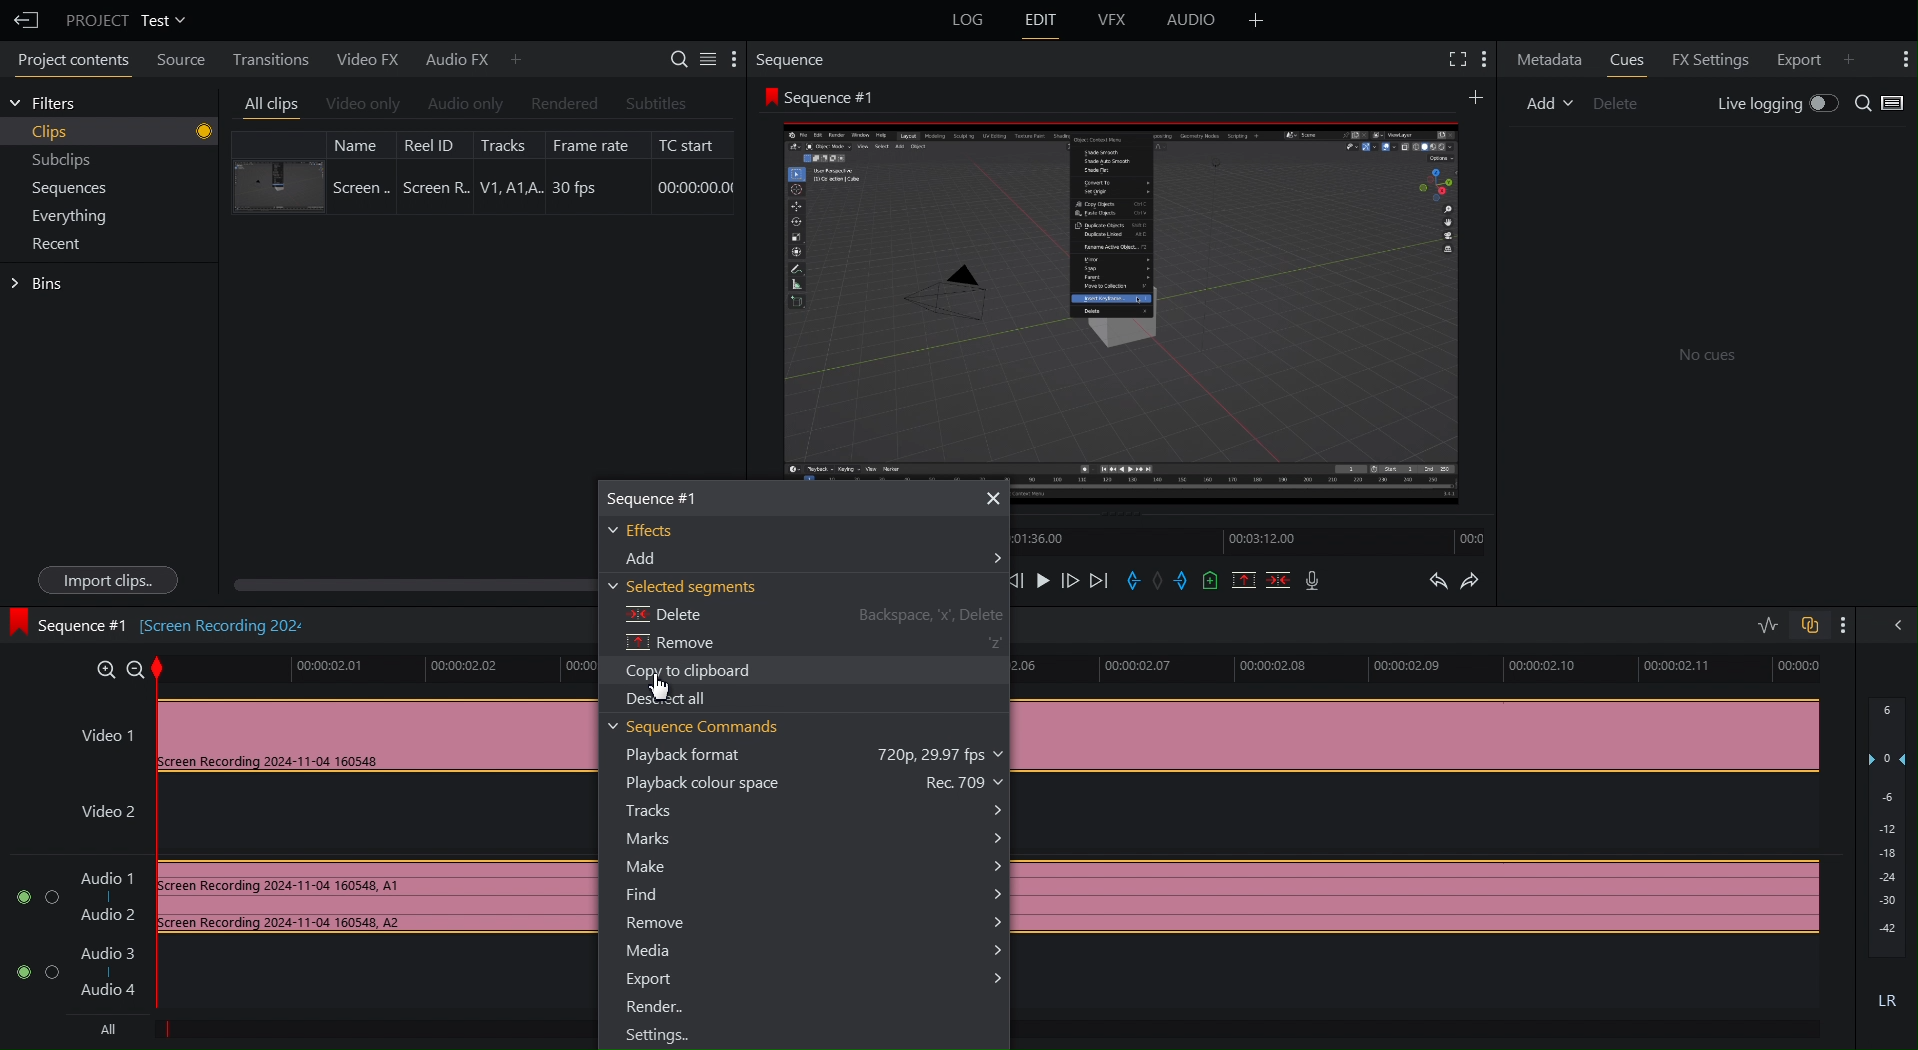 Image resolution: width=1918 pixels, height=1050 pixels. Describe the element at coordinates (815, 644) in the screenshot. I see `Remove` at that location.